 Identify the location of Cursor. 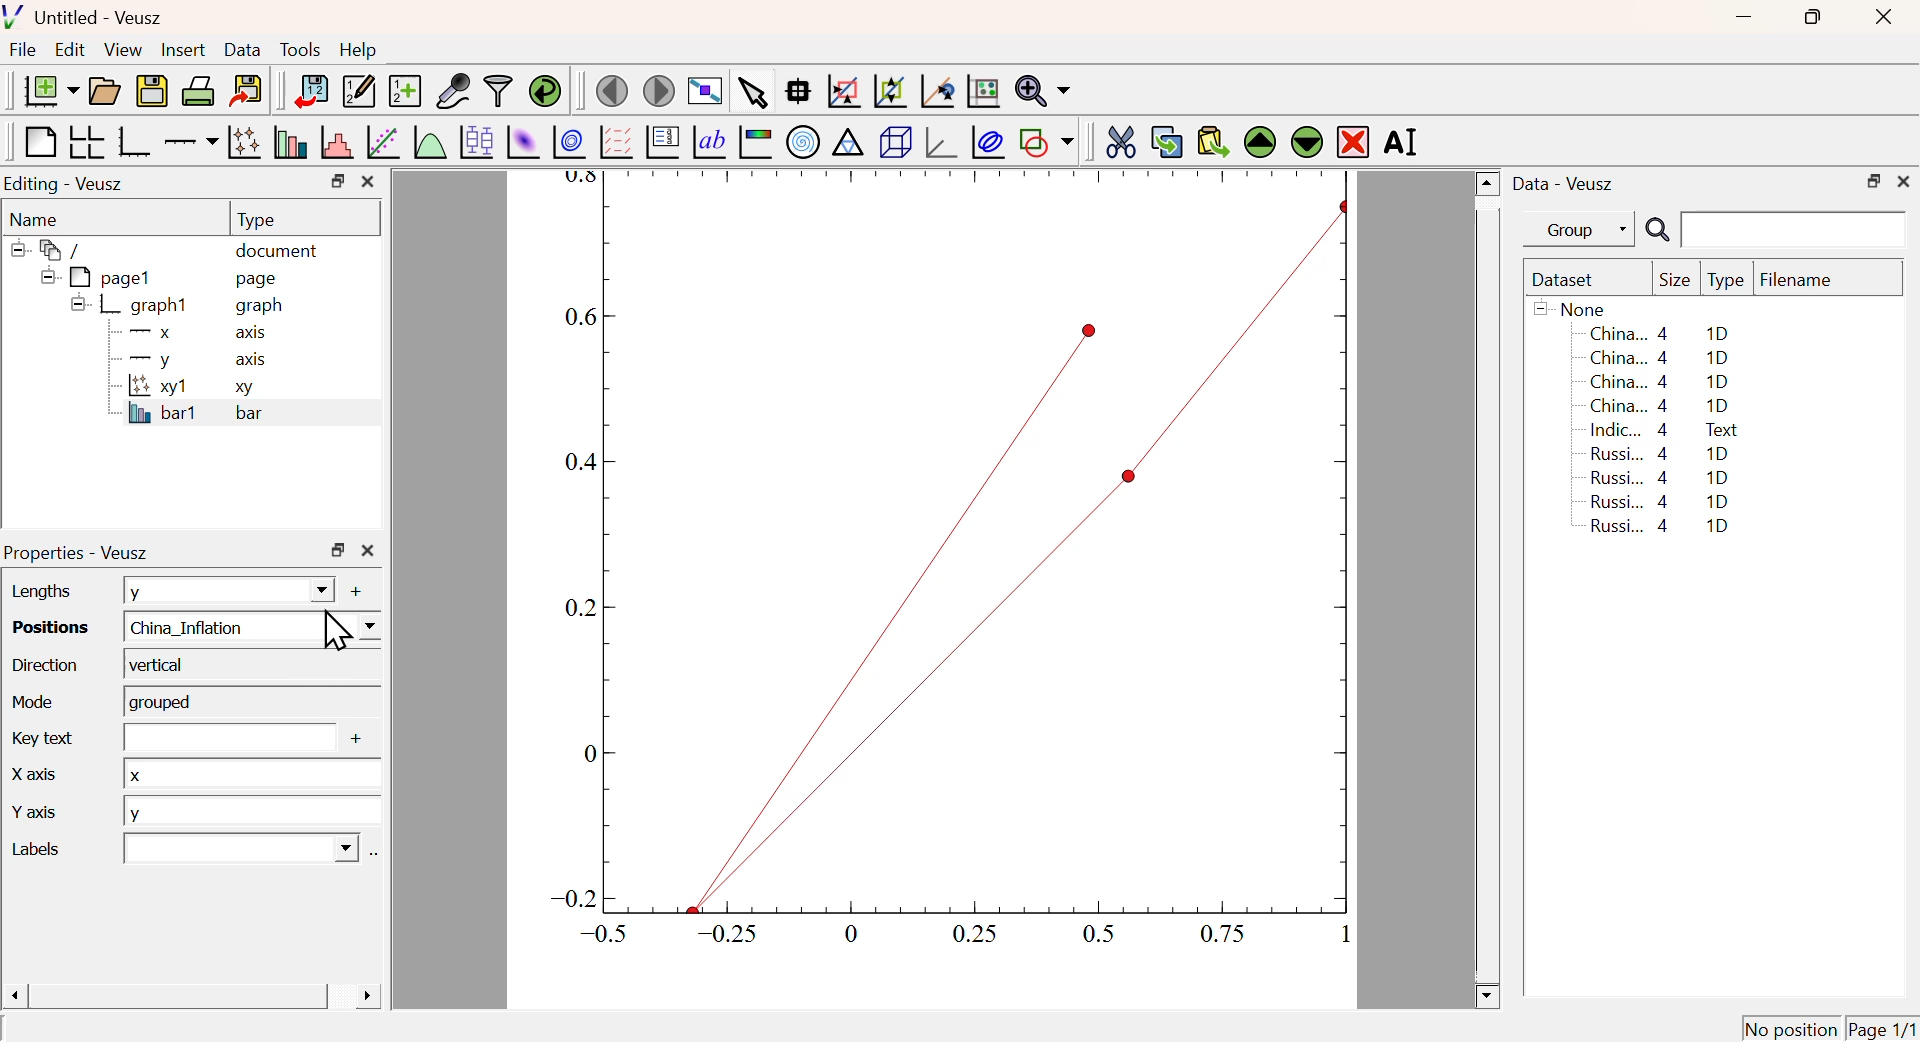
(336, 632).